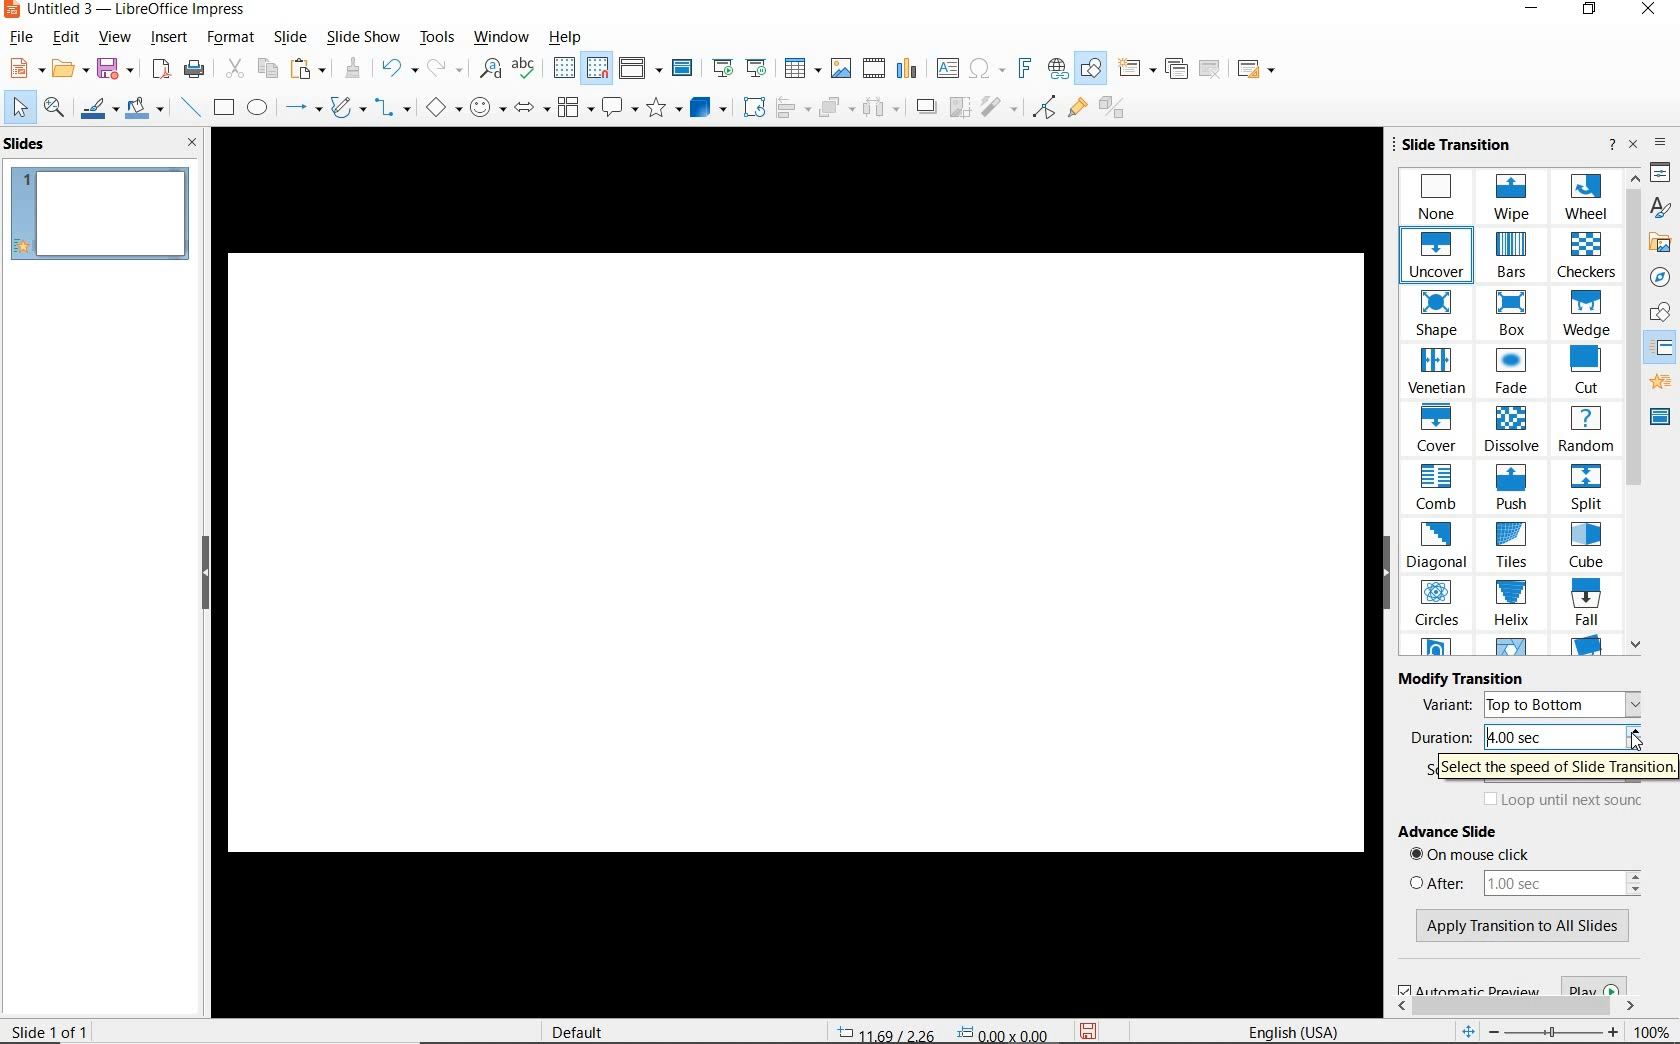 Image resolution: width=1680 pixels, height=1044 pixels. What do you see at coordinates (1459, 145) in the screenshot?
I see `SLIDE TRANSITION` at bounding box center [1459, 145].